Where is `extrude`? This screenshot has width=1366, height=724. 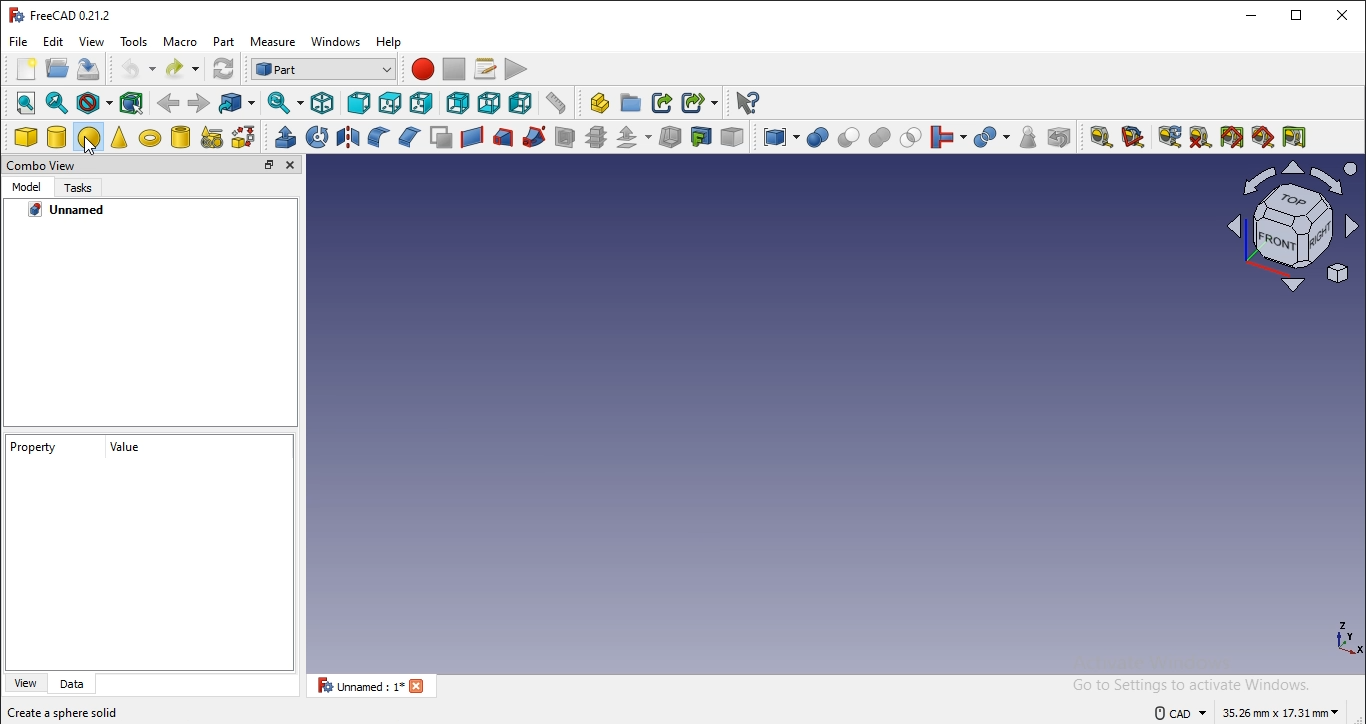
extrude is located at coordinates (286, 136).